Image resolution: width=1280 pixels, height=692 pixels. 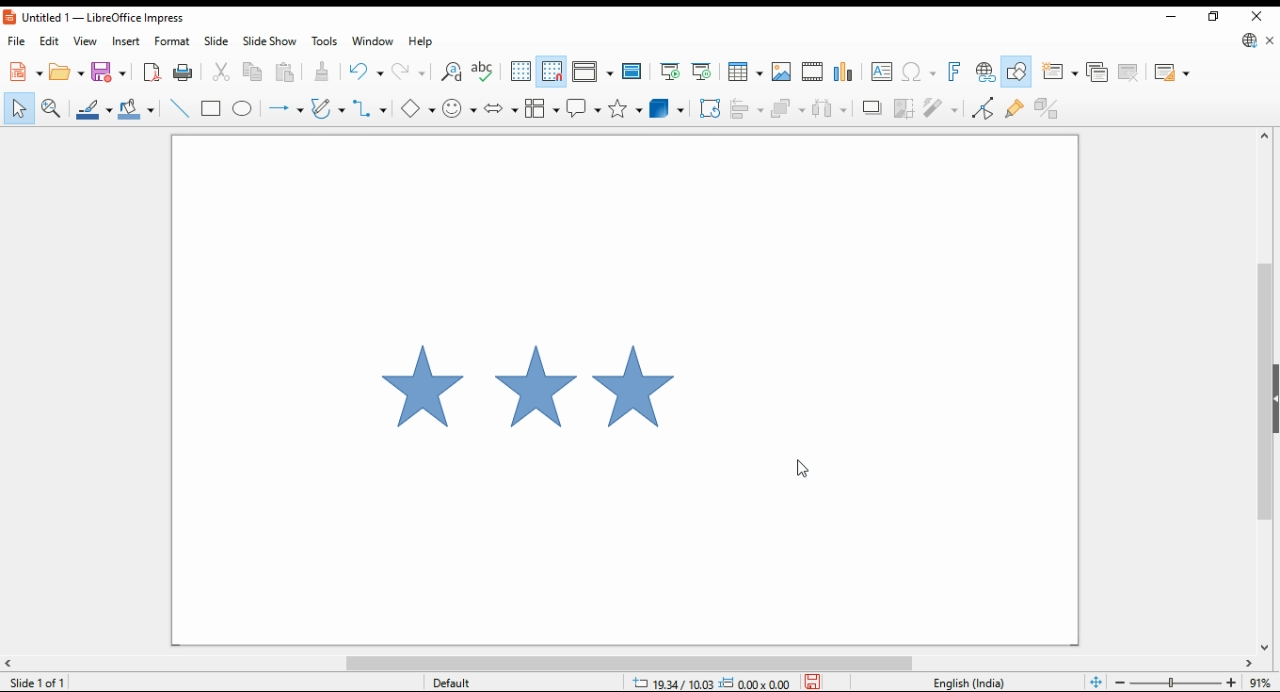 I want to click on block arrows, so click(x=500, y=107).